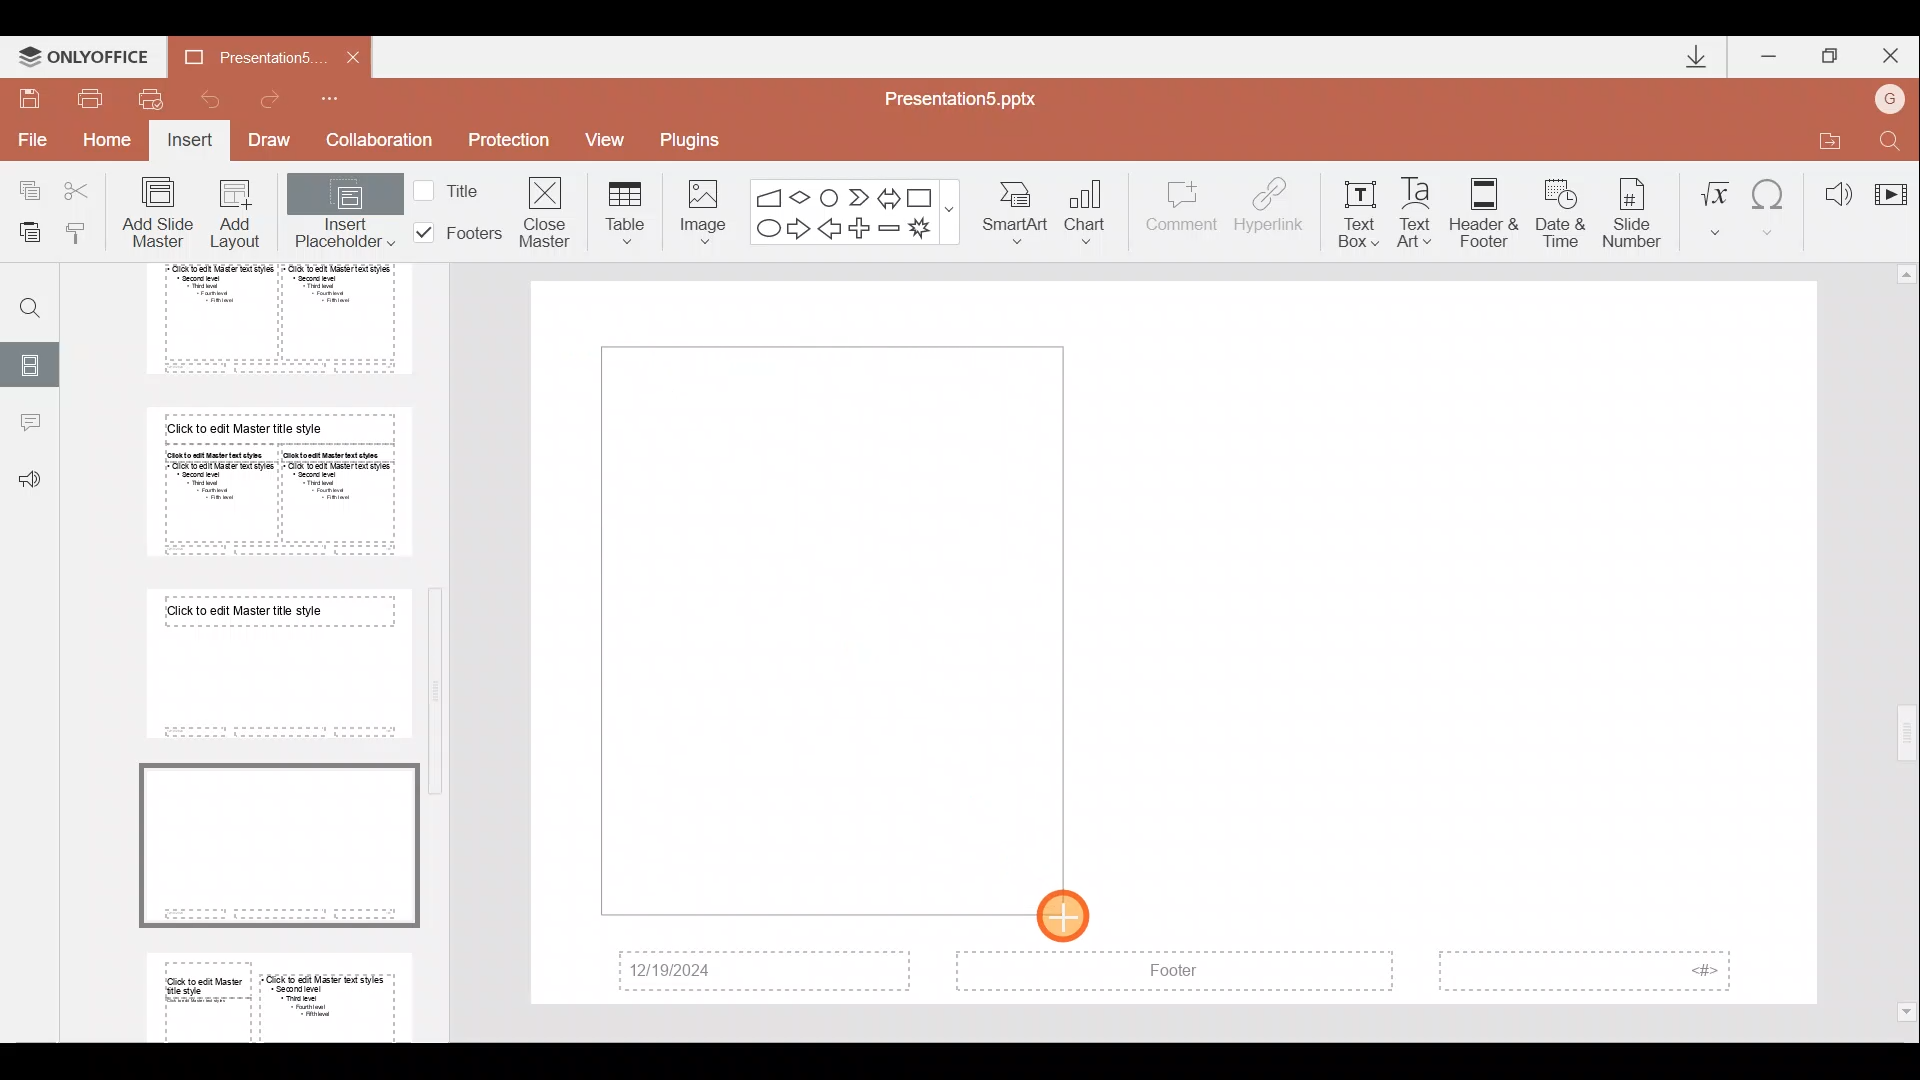 This screenshot has height=1080, width=1920. Describe the element at coordinates (83, 52) in the screenshot. I see `ONLYOFFICE` at that location.